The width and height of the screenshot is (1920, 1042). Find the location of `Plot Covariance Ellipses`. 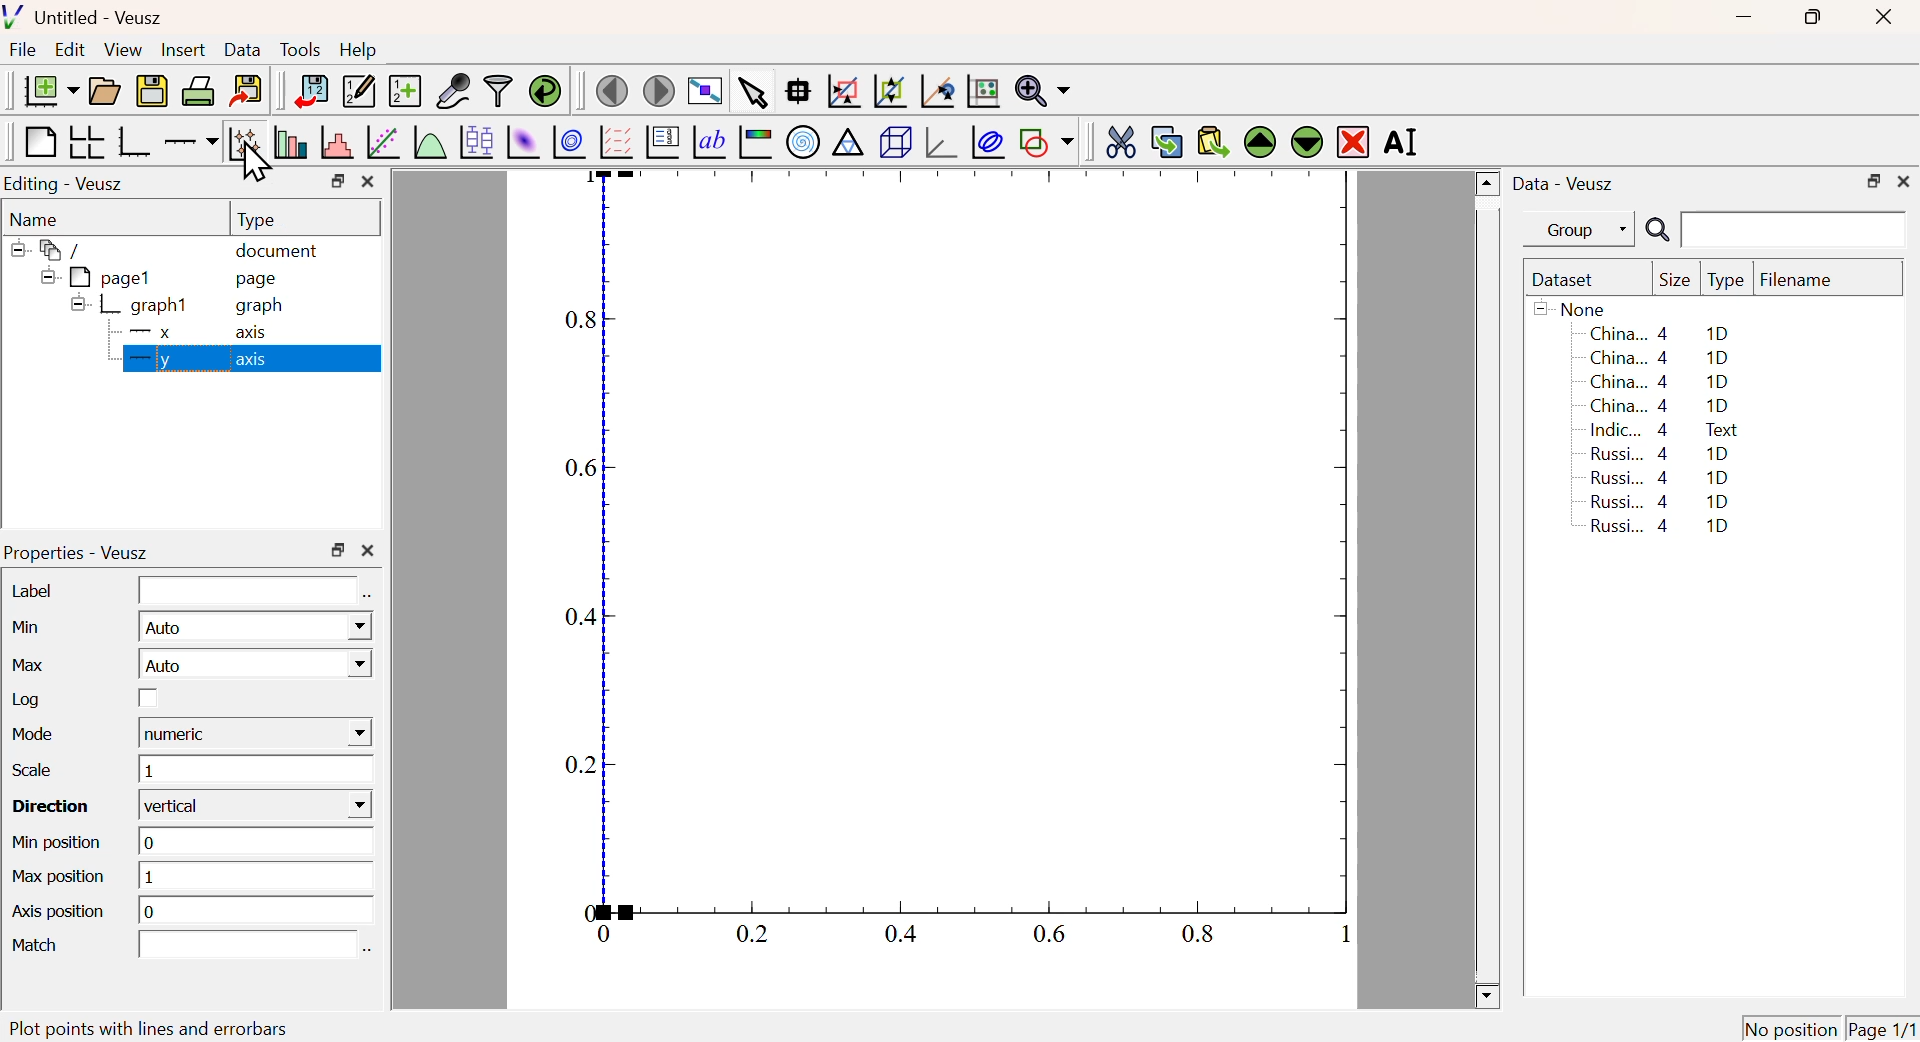

Plot Covariance Ellipses is located at coordinates (988, 144).